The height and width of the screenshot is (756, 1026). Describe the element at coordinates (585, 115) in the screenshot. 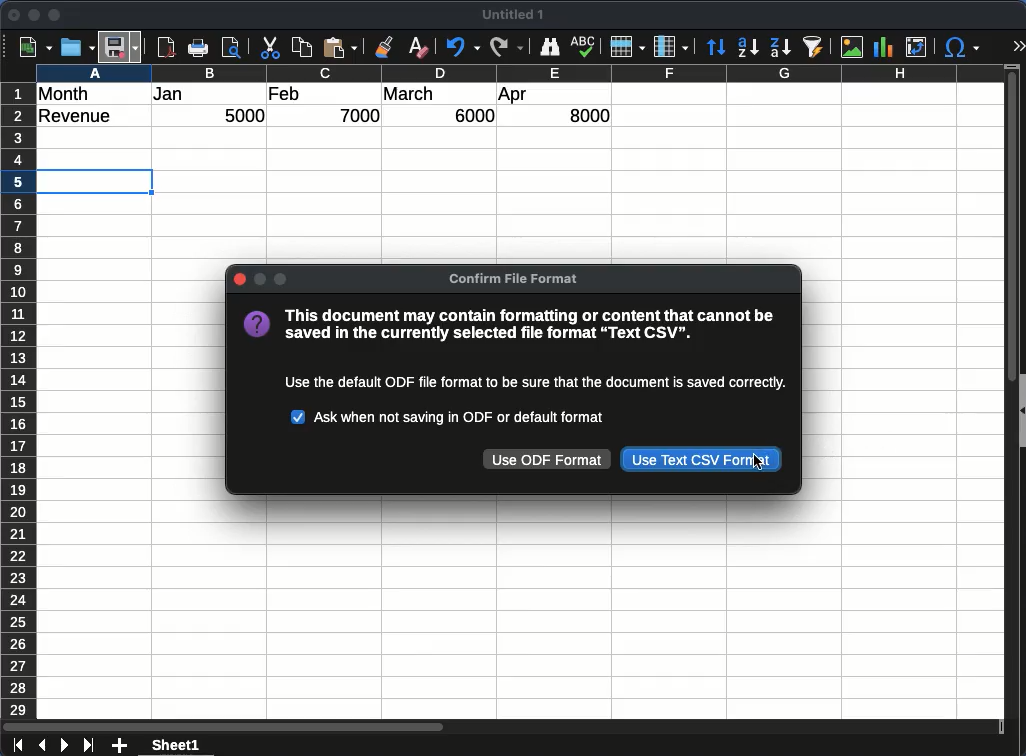

I see `8000` at that location.